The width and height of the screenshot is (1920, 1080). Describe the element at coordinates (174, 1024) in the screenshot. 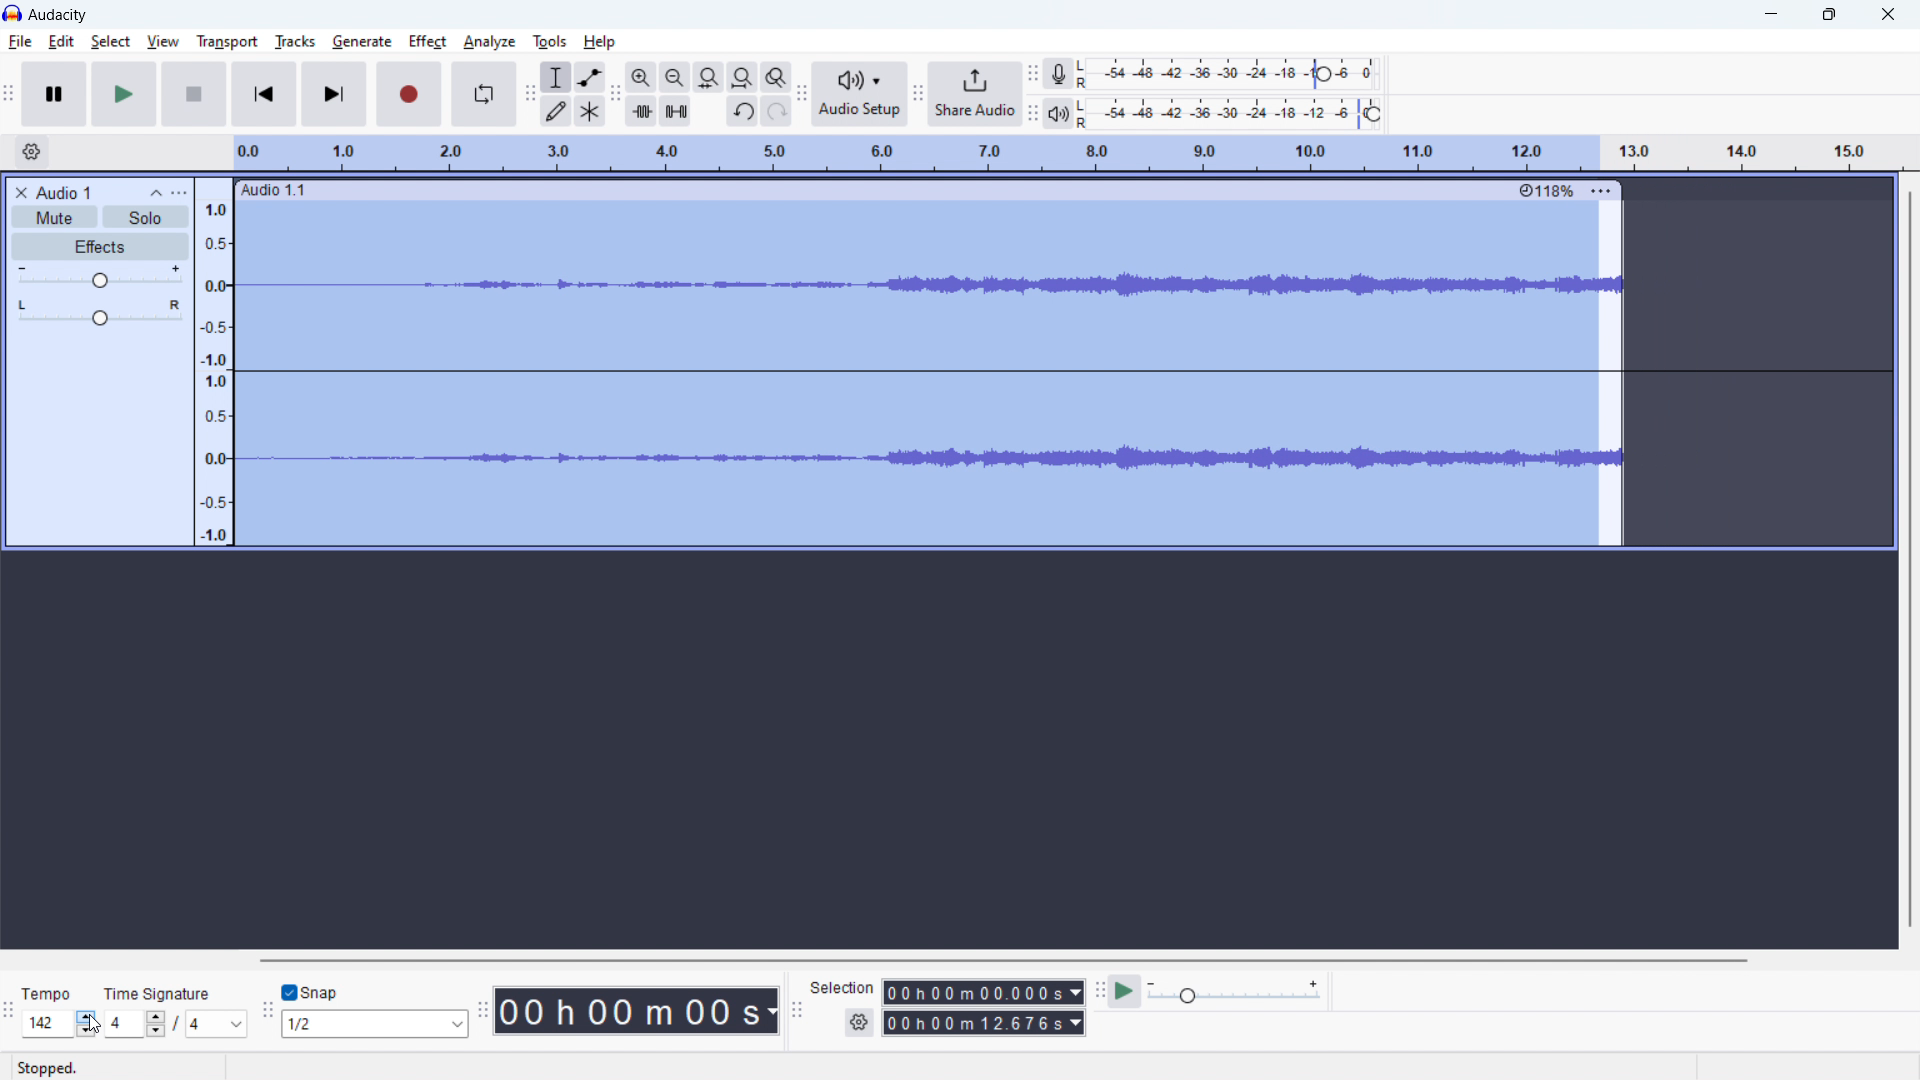

I see `set time signature` at that location.